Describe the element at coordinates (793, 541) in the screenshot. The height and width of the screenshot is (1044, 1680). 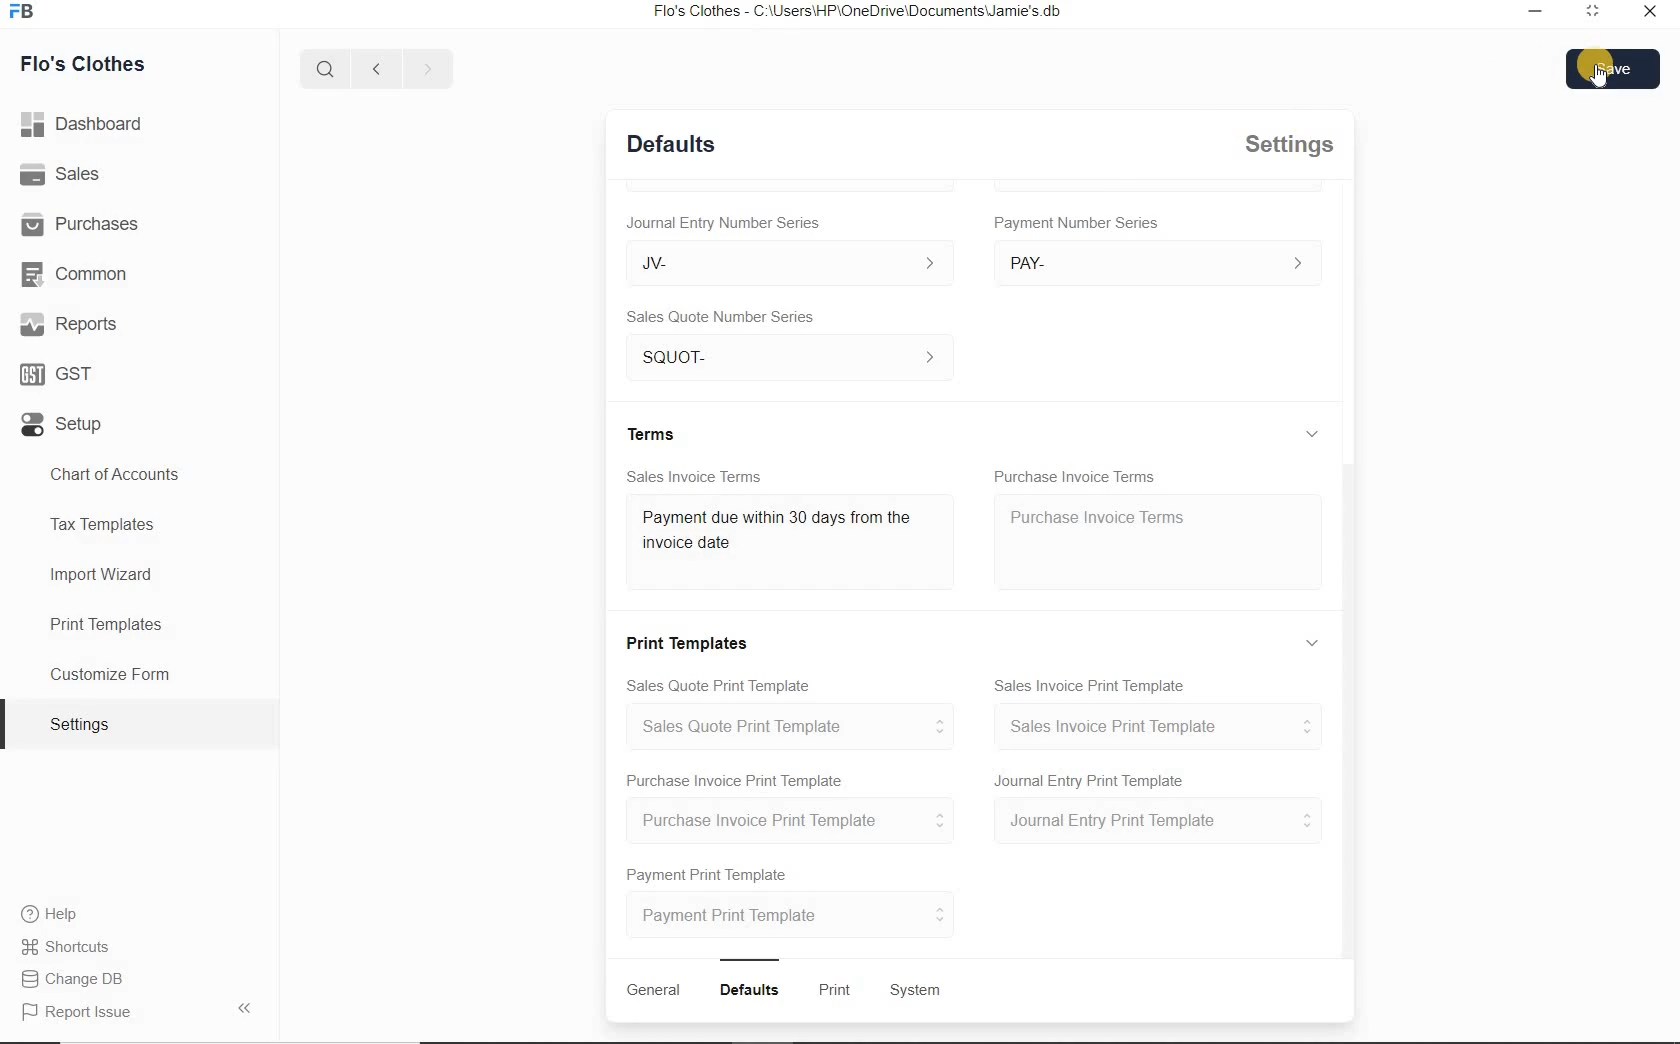
I see `Sales Invoice Terms` at that location.